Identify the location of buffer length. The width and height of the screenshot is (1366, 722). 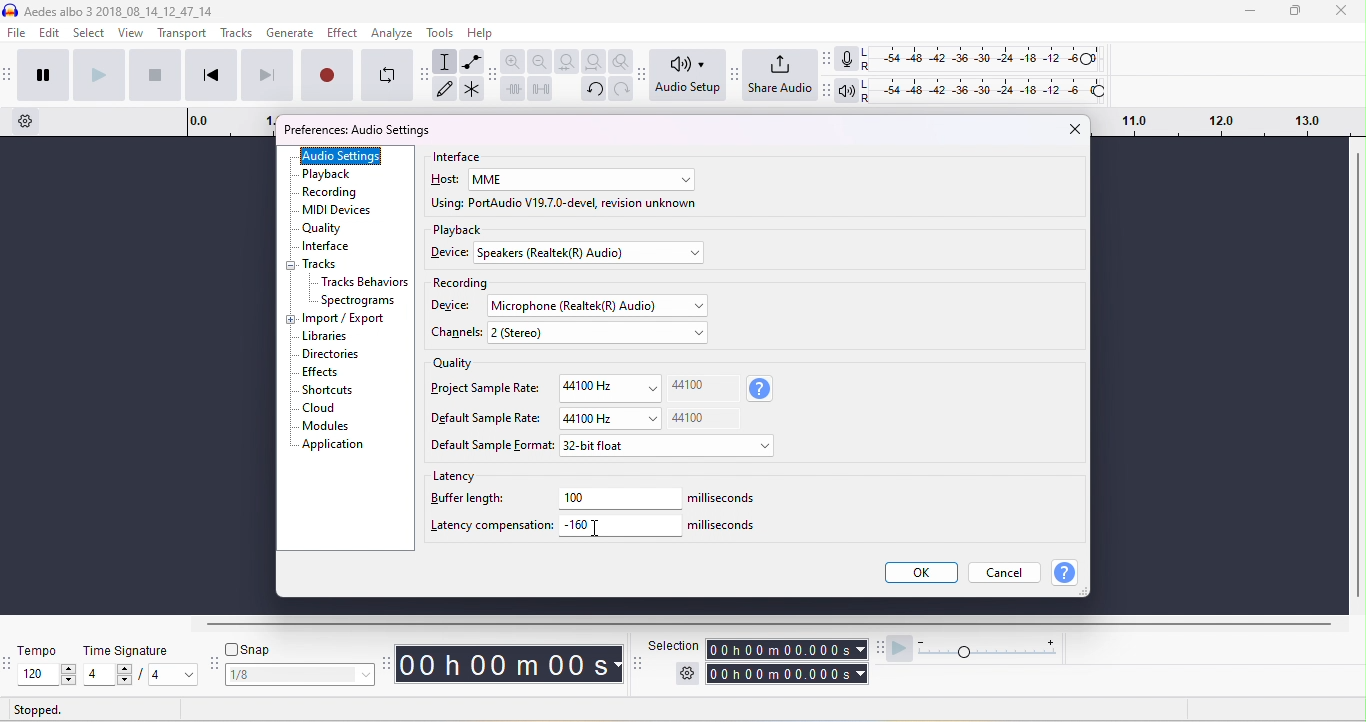
(470, 499).